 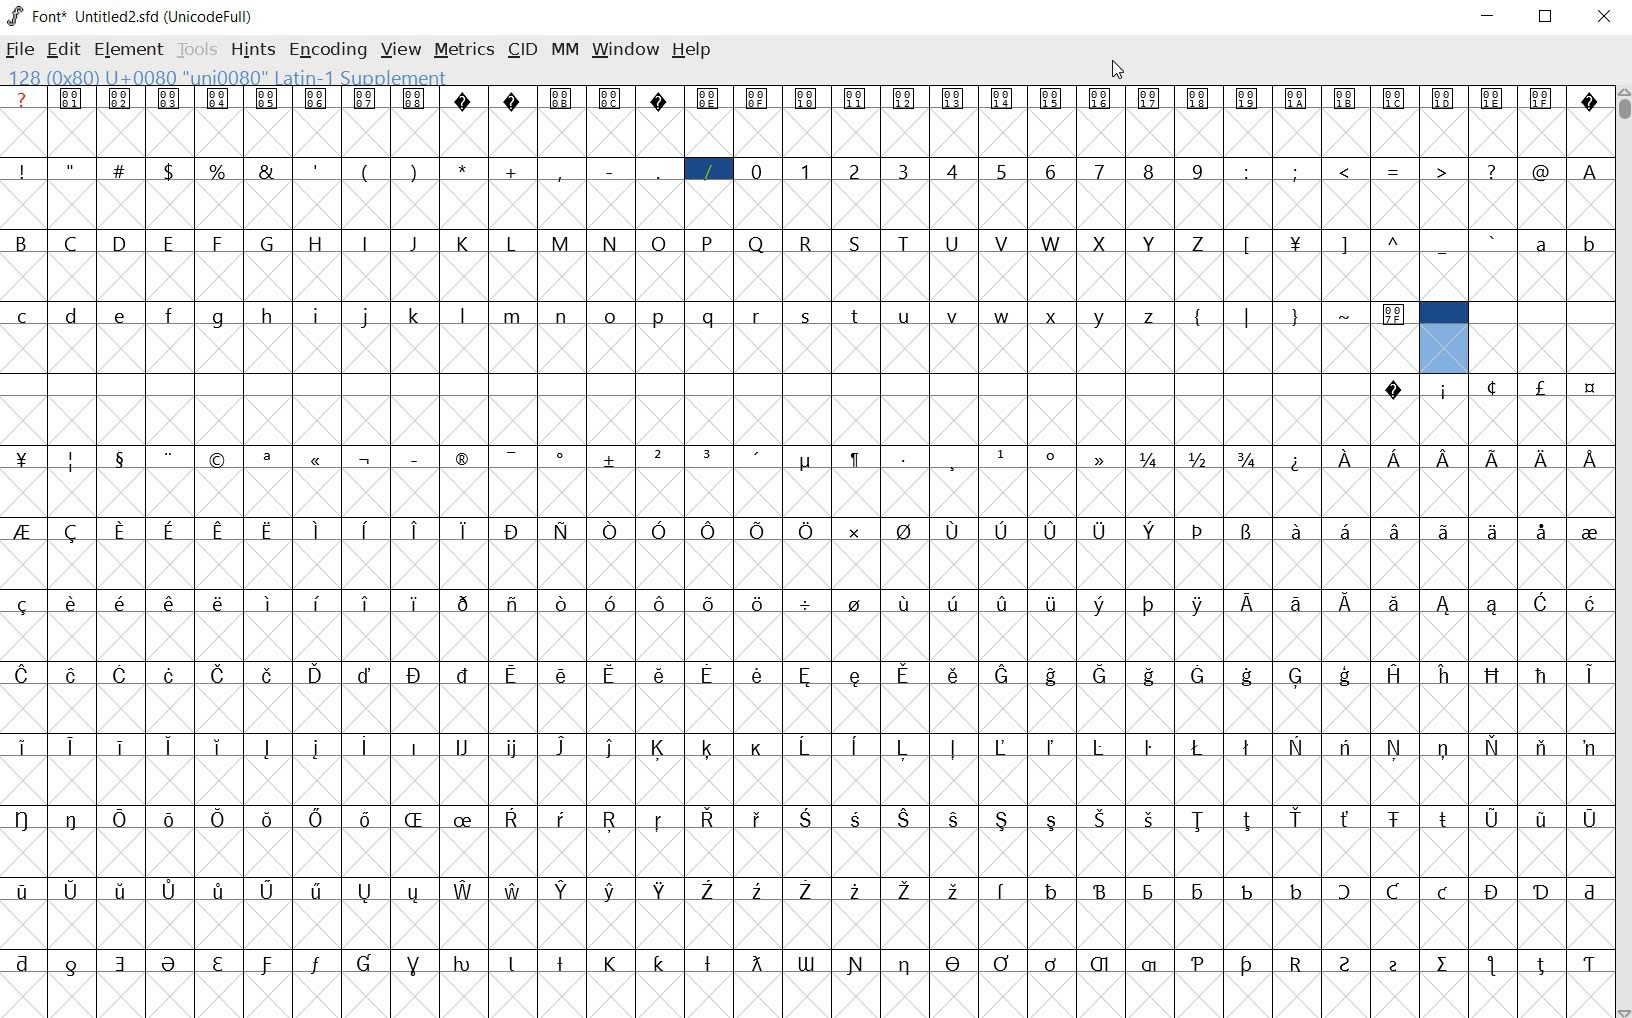 I want to click on Symbol, so click(x=1588, y=601).